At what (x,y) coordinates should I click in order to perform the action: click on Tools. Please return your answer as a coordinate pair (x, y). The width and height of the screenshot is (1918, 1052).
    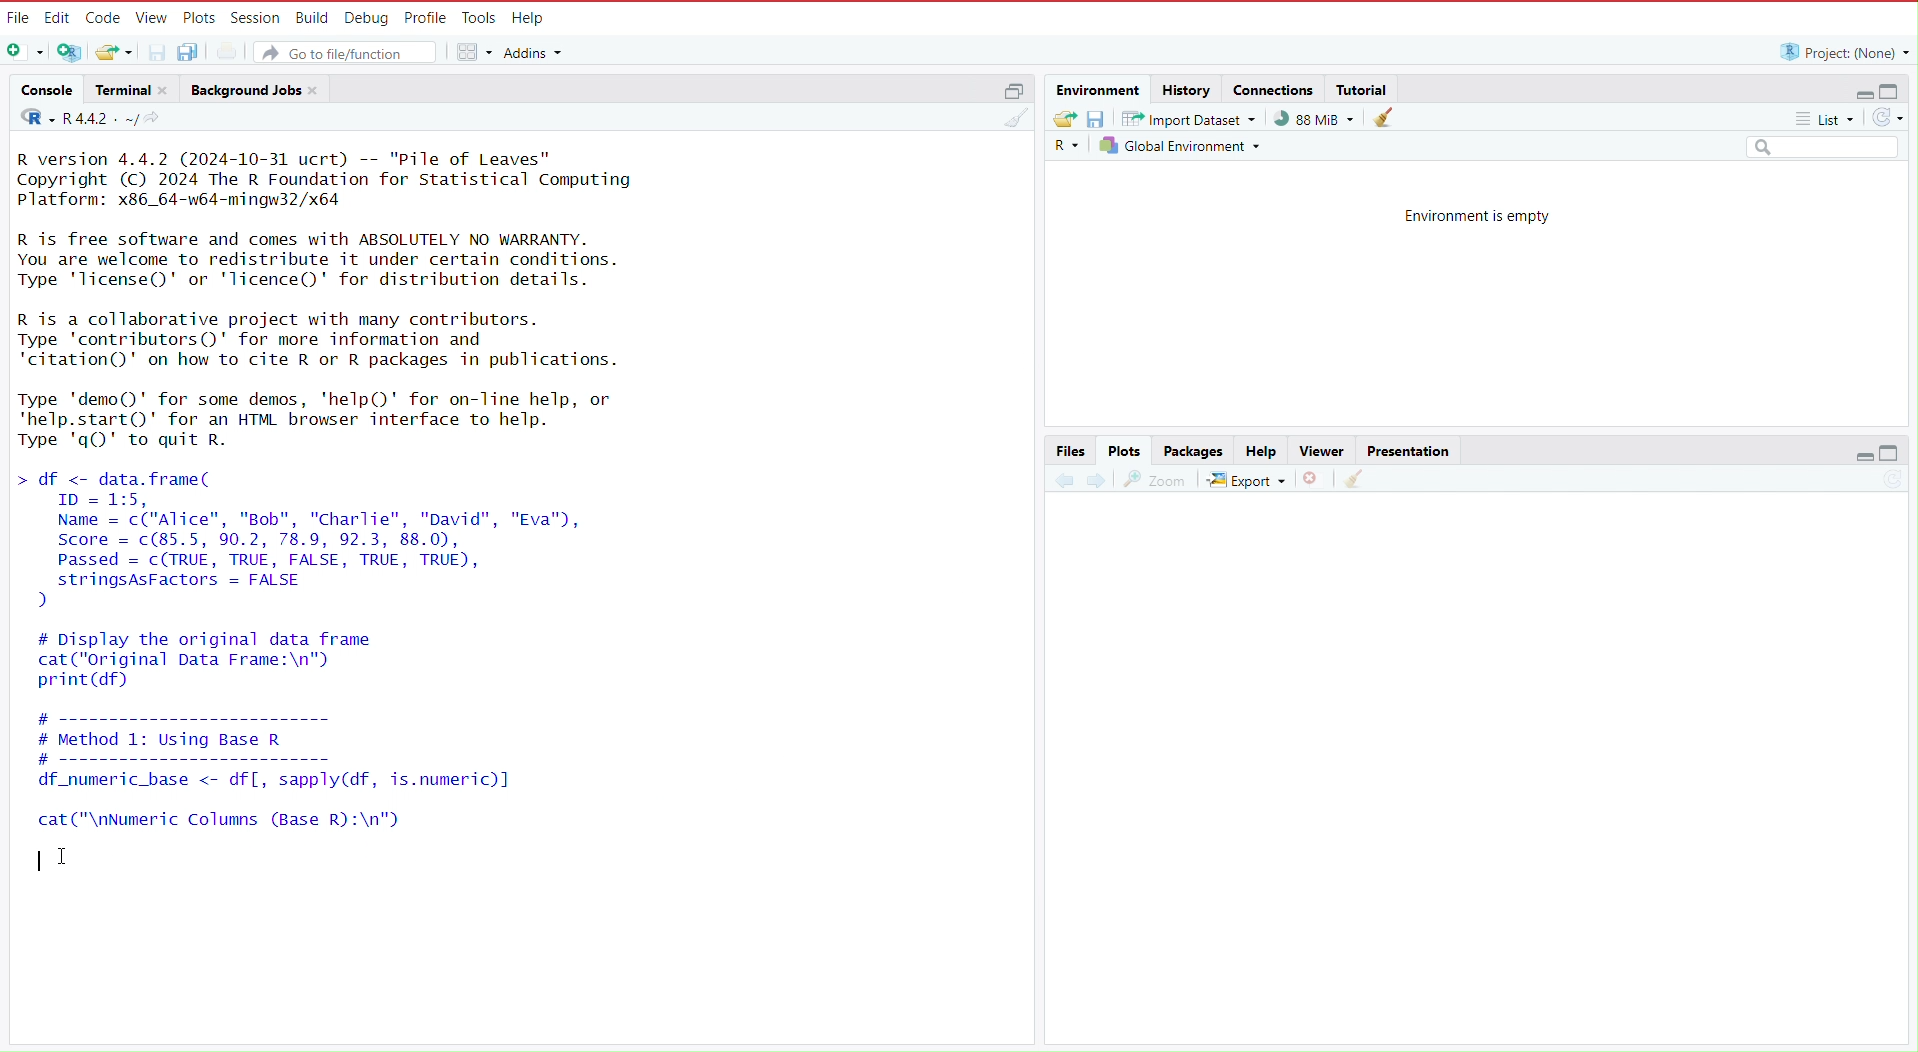
    Looking at the image, I should click on (480, 17).